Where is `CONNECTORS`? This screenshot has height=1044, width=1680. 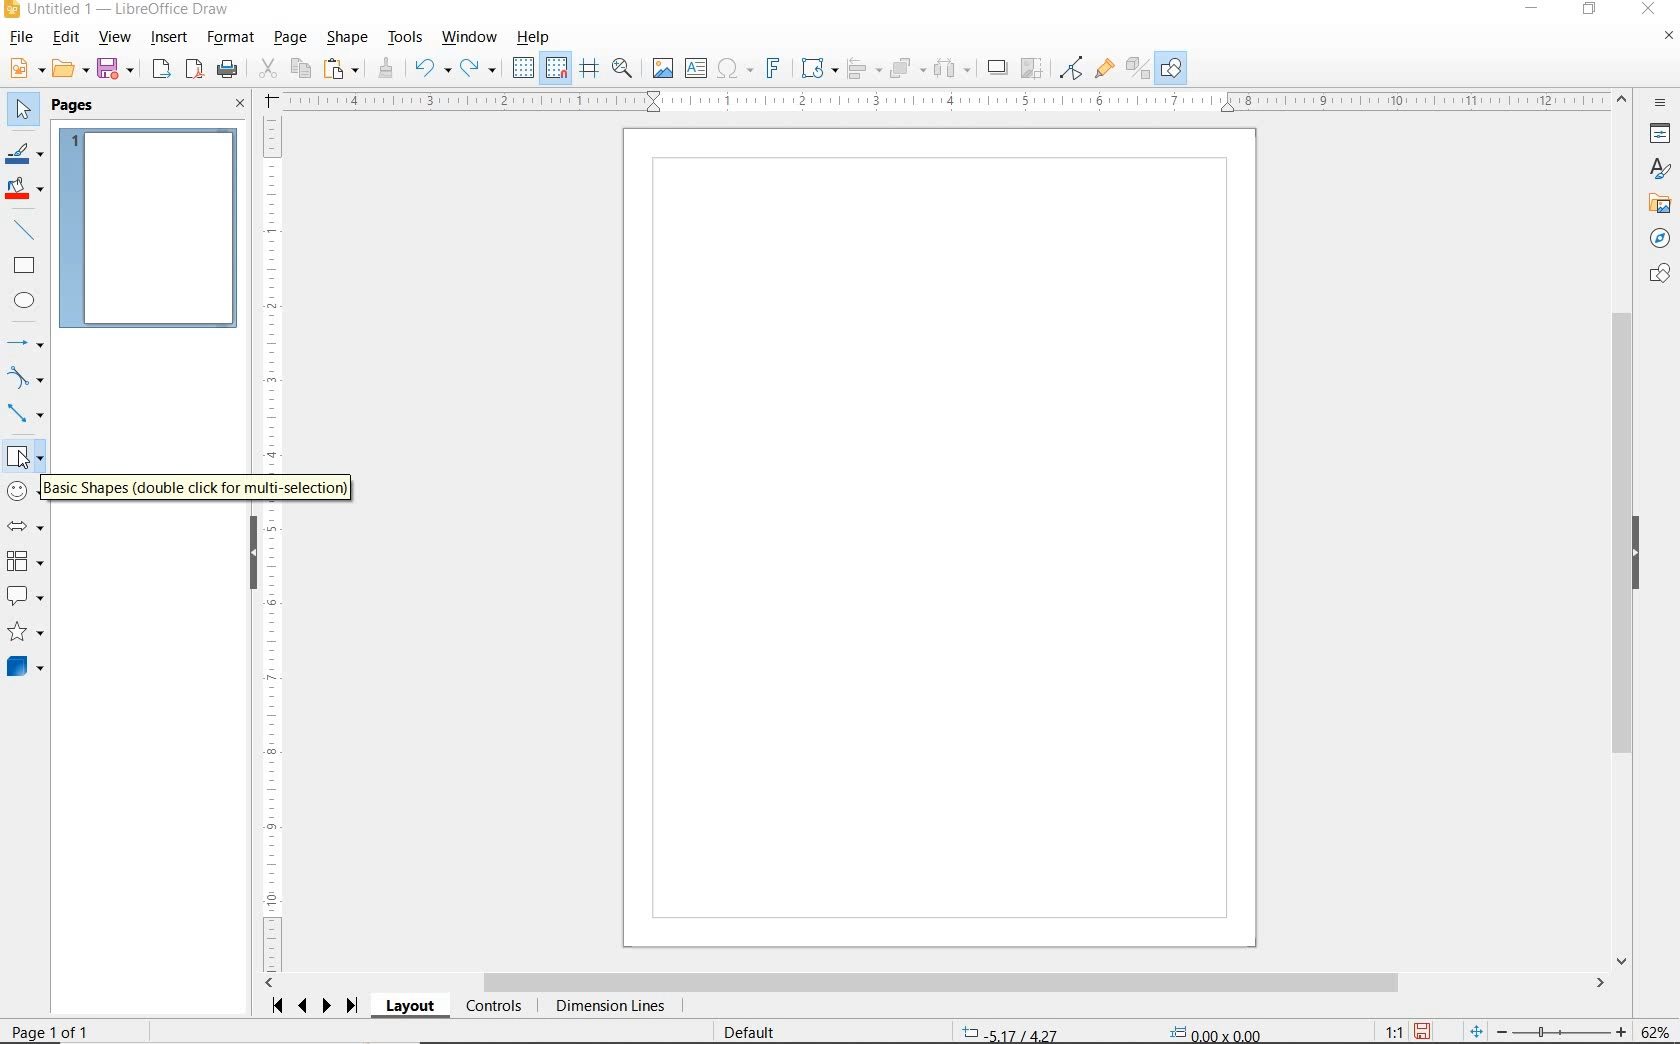 CONNECTORS is located at coordinates (25, 415).